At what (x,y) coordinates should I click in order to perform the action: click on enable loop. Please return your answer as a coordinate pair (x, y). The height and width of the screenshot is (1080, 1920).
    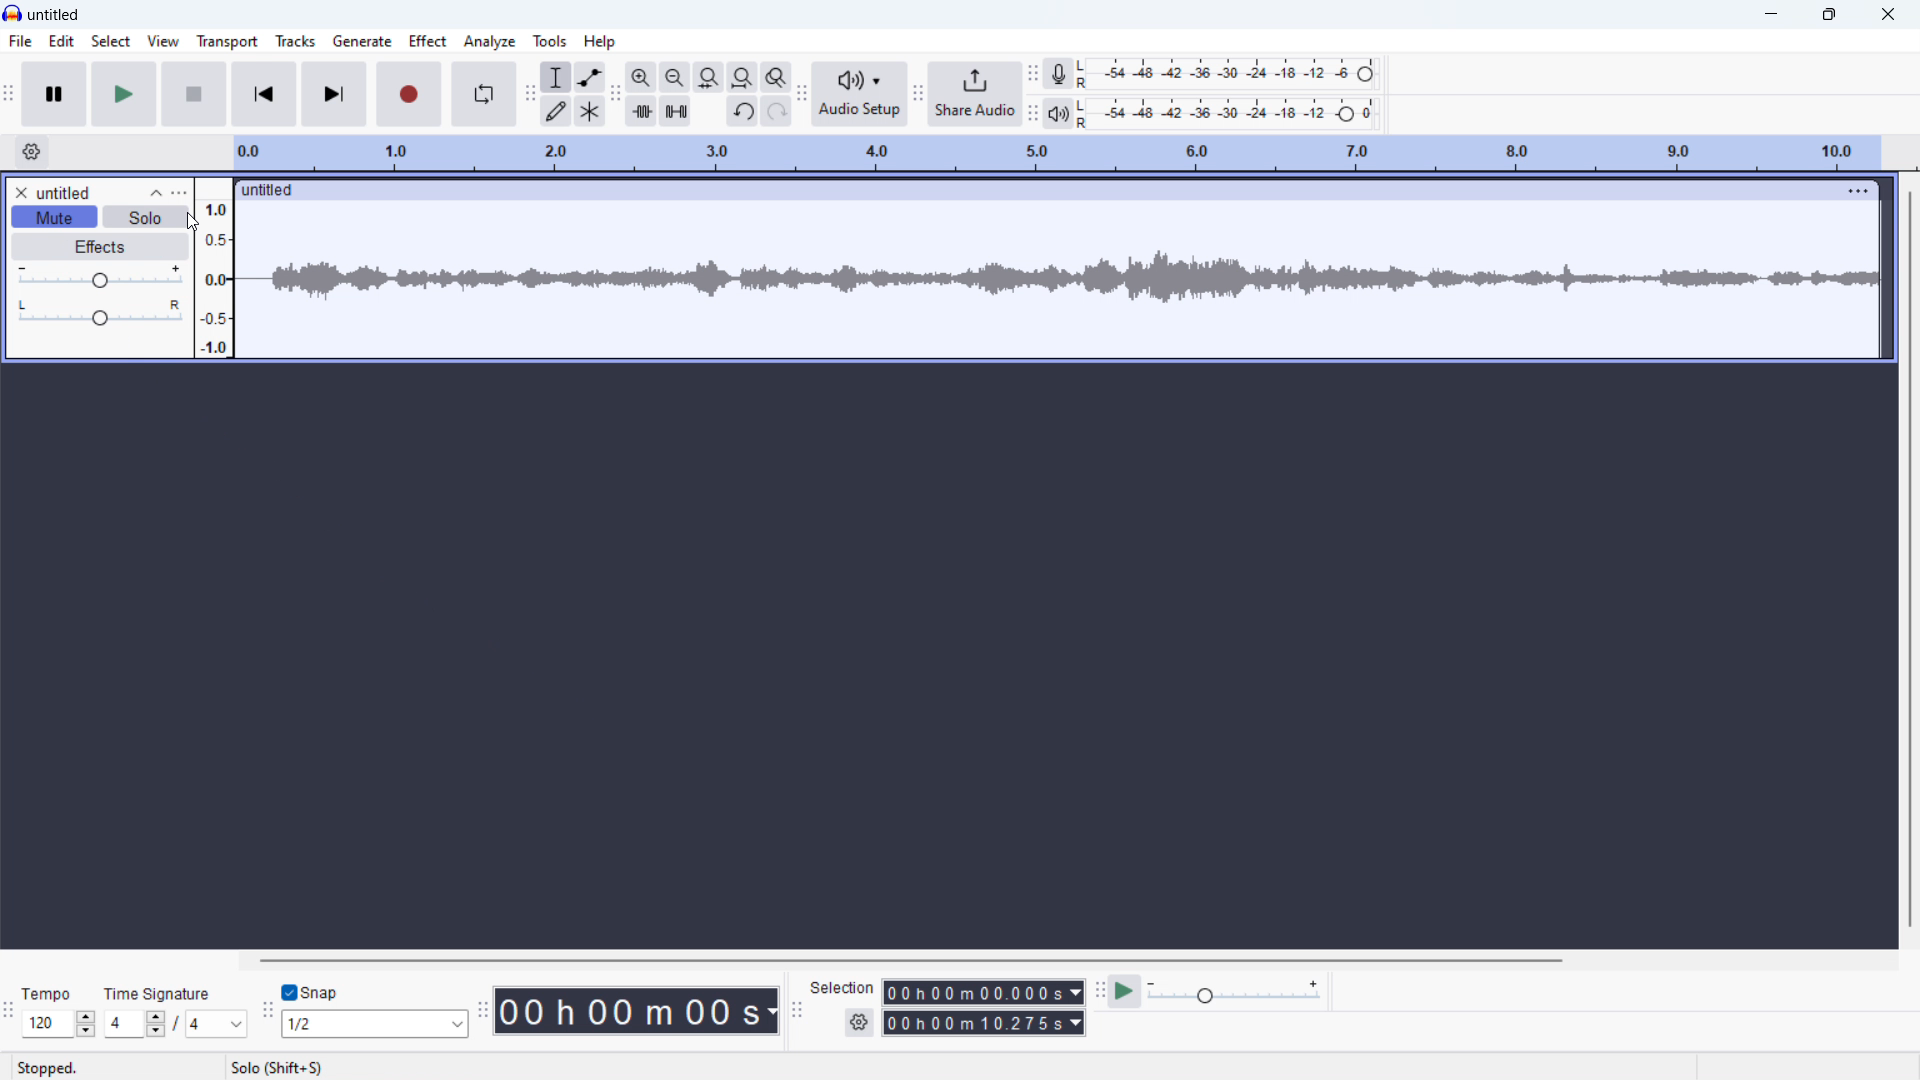
    Looking at the image, I should click on (483, 94).